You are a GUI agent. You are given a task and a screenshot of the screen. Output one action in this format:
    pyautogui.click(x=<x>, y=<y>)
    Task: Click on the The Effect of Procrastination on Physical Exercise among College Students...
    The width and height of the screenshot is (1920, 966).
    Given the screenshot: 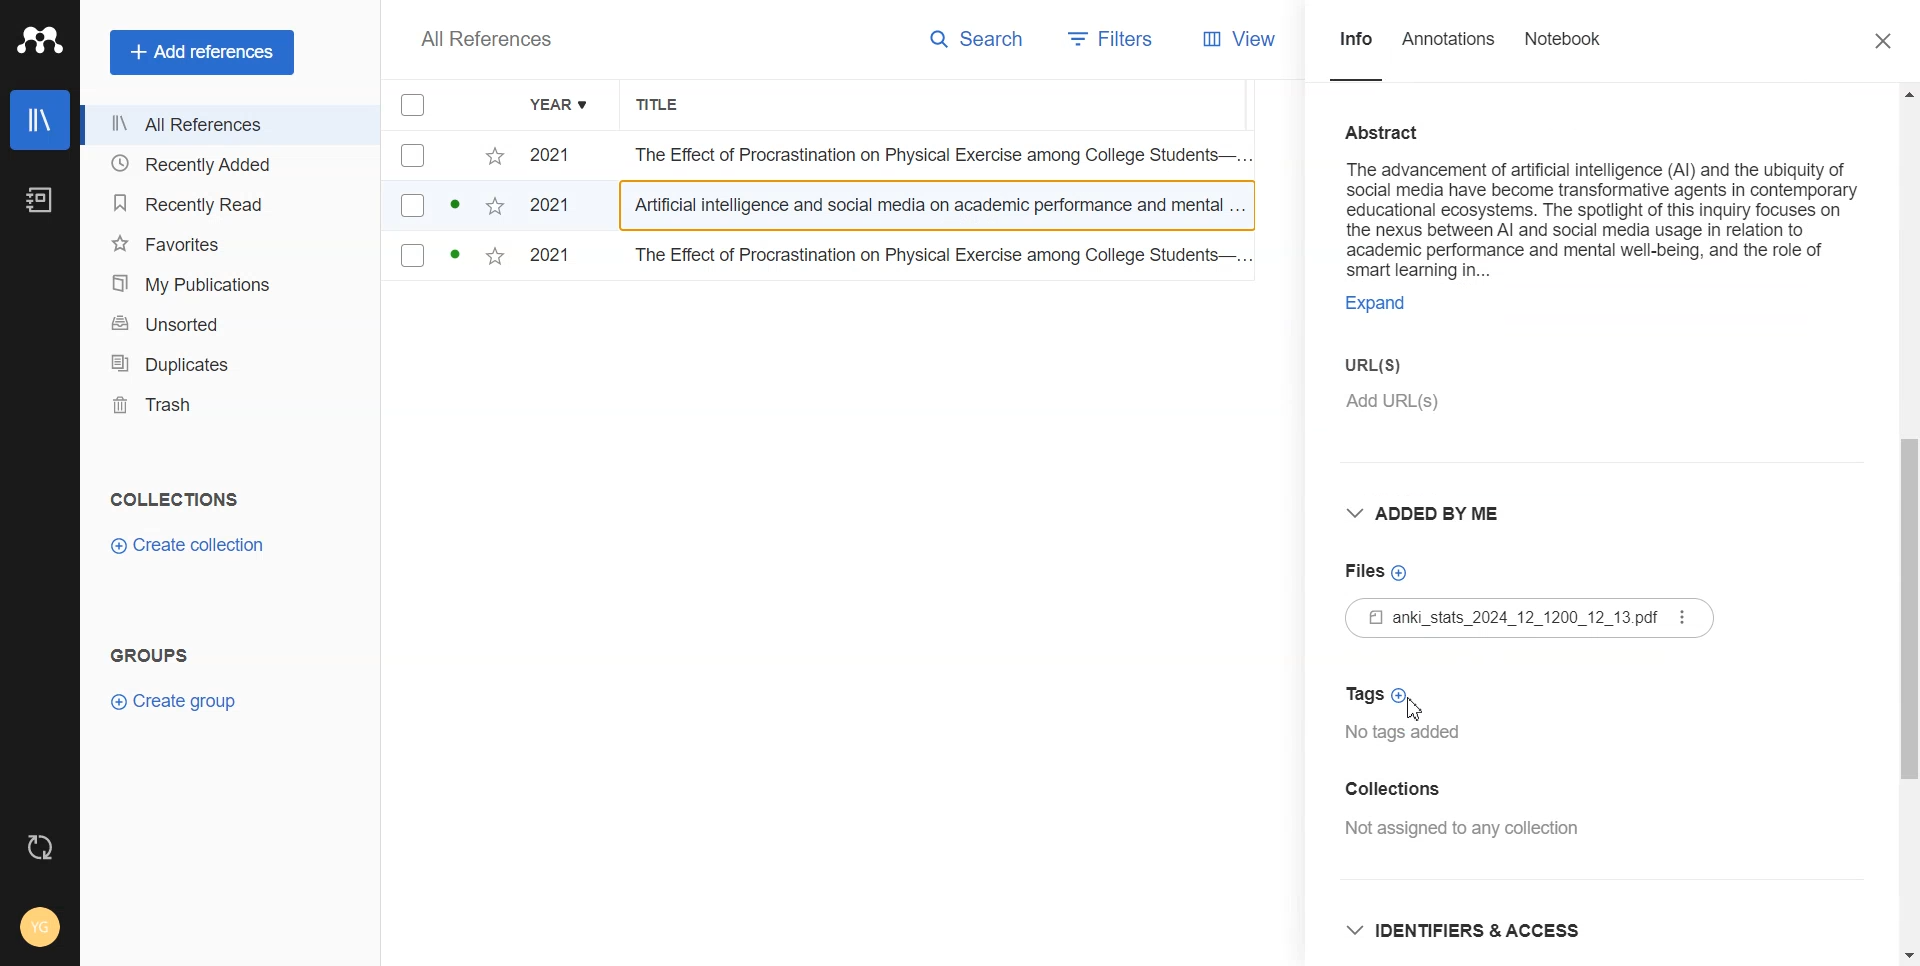 What is the action you would take?
    pyautogui.click(x=938, y=258)
    